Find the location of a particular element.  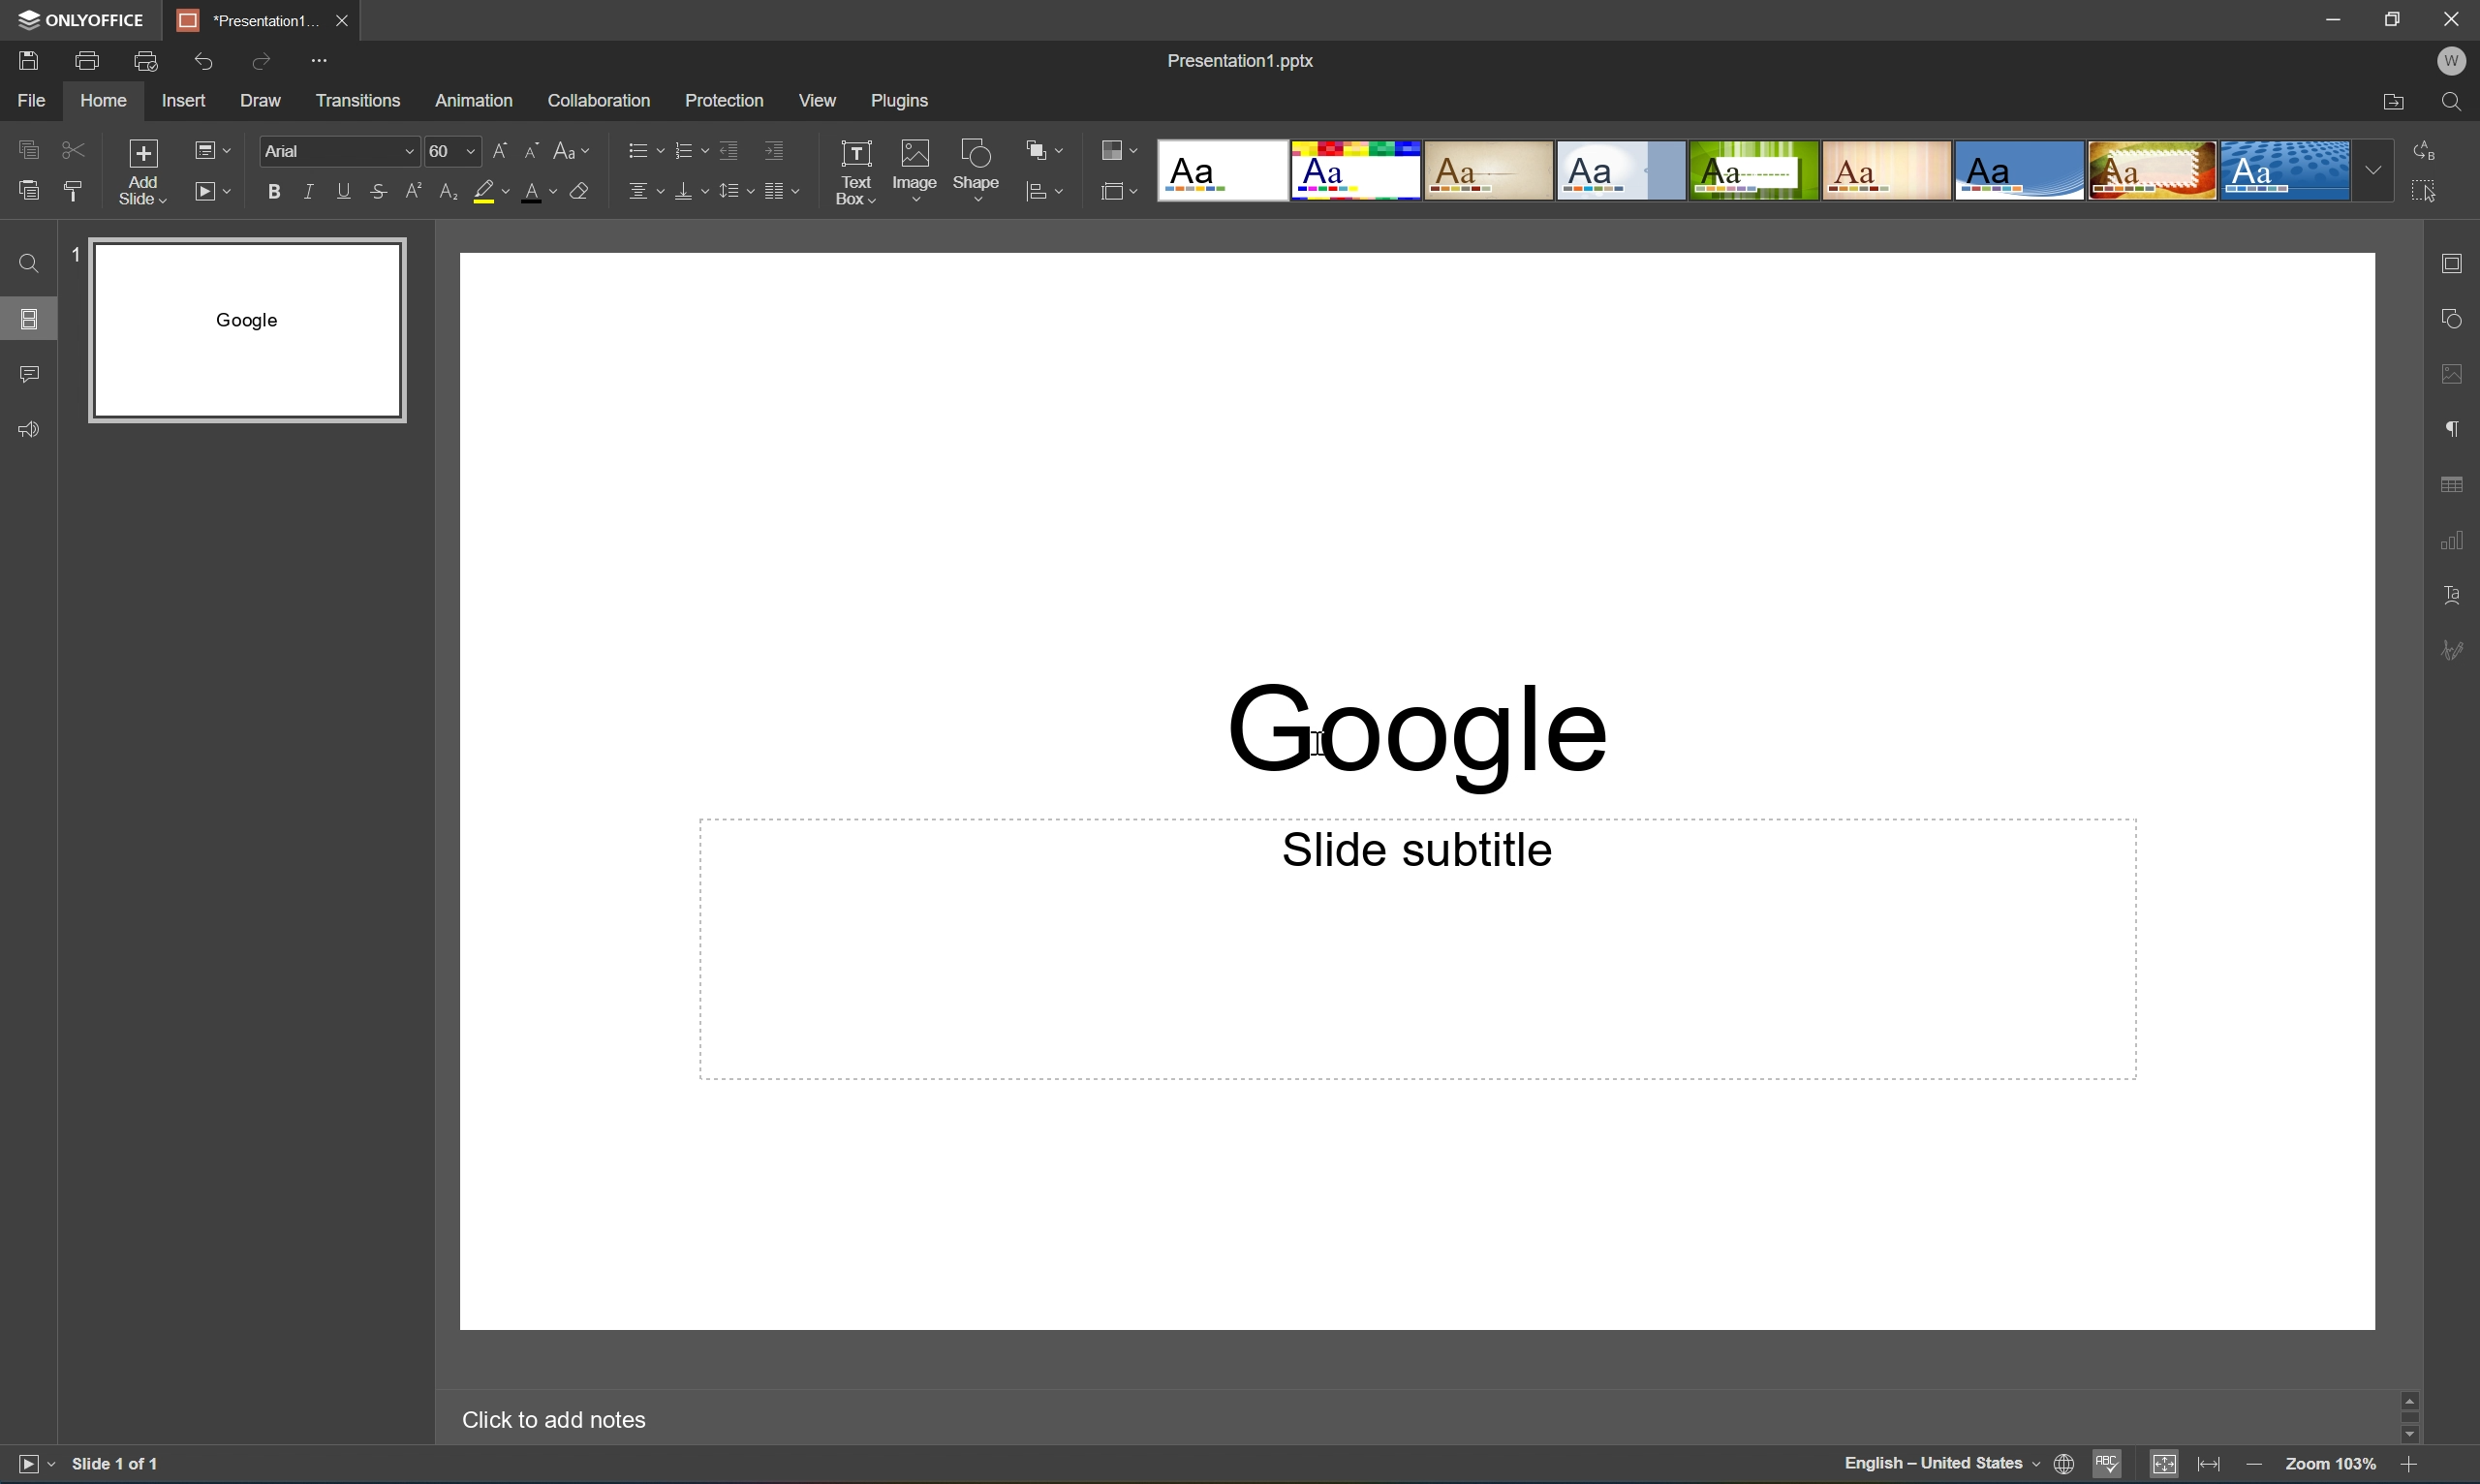

Welcome is located at coordinates (2452, 61).